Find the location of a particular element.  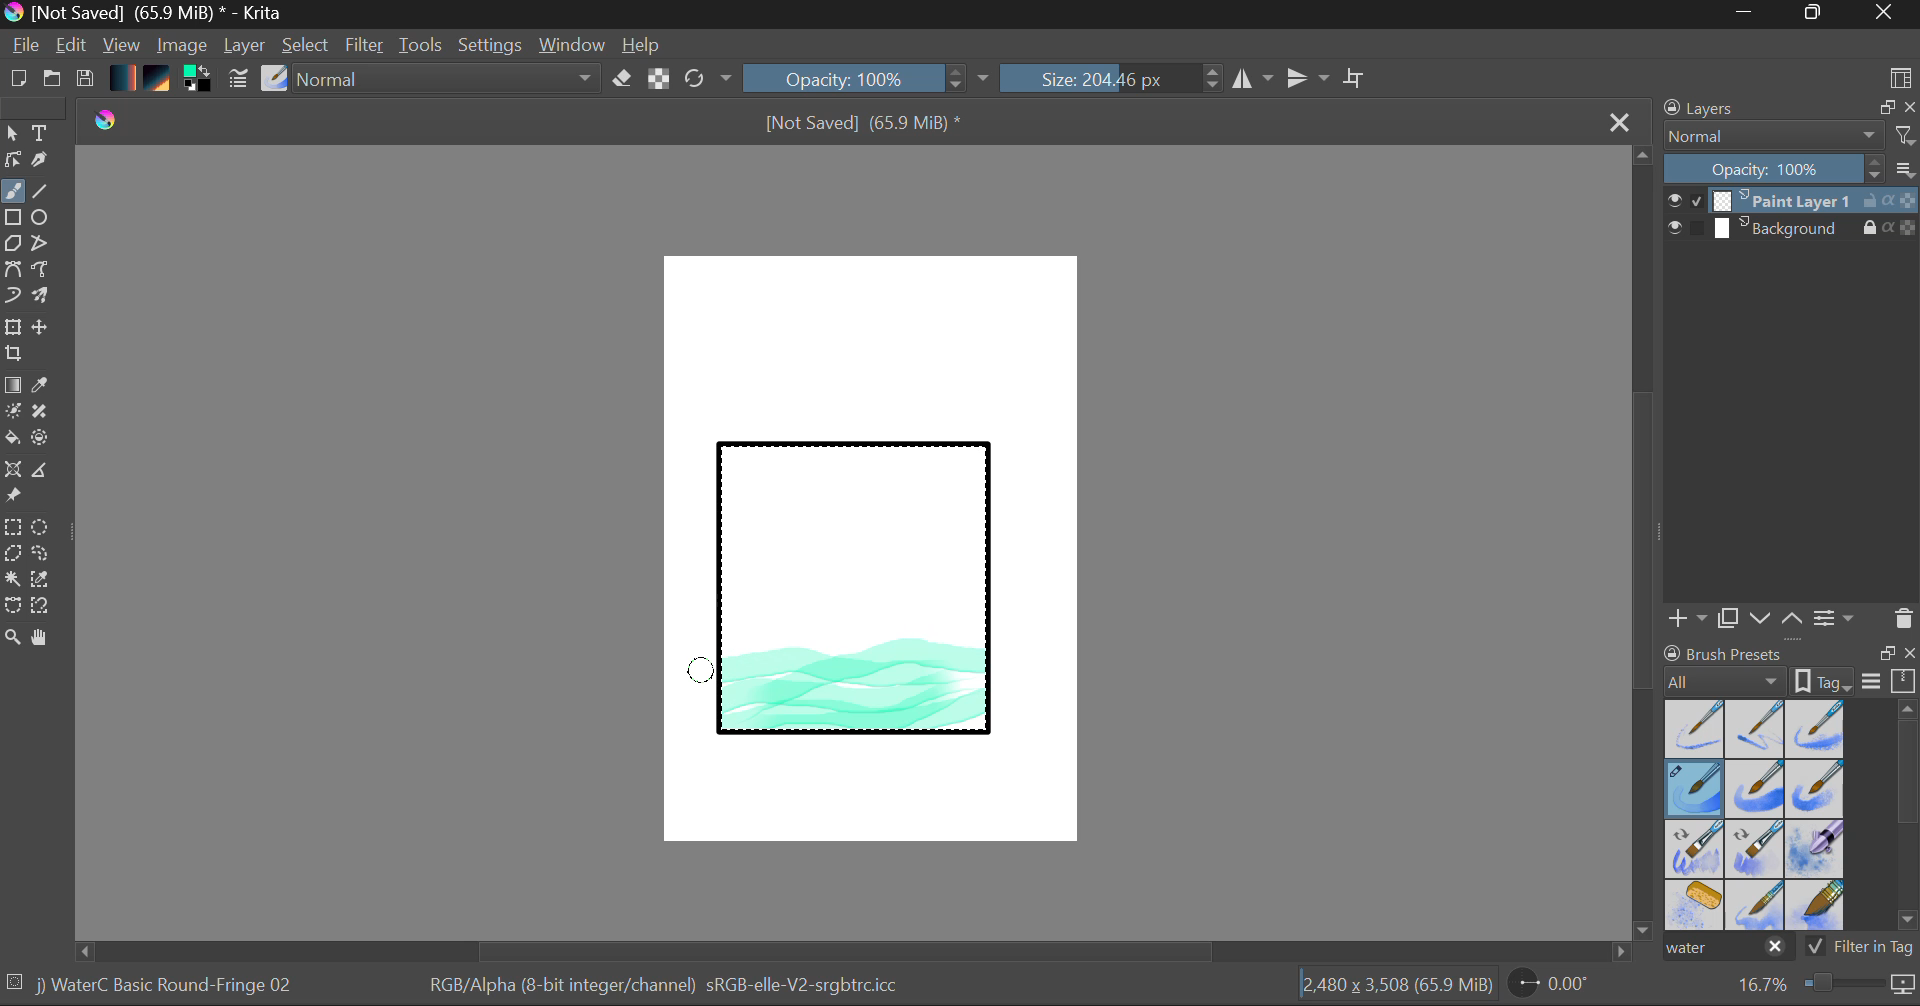

Help is located at coordinates (642, 45).